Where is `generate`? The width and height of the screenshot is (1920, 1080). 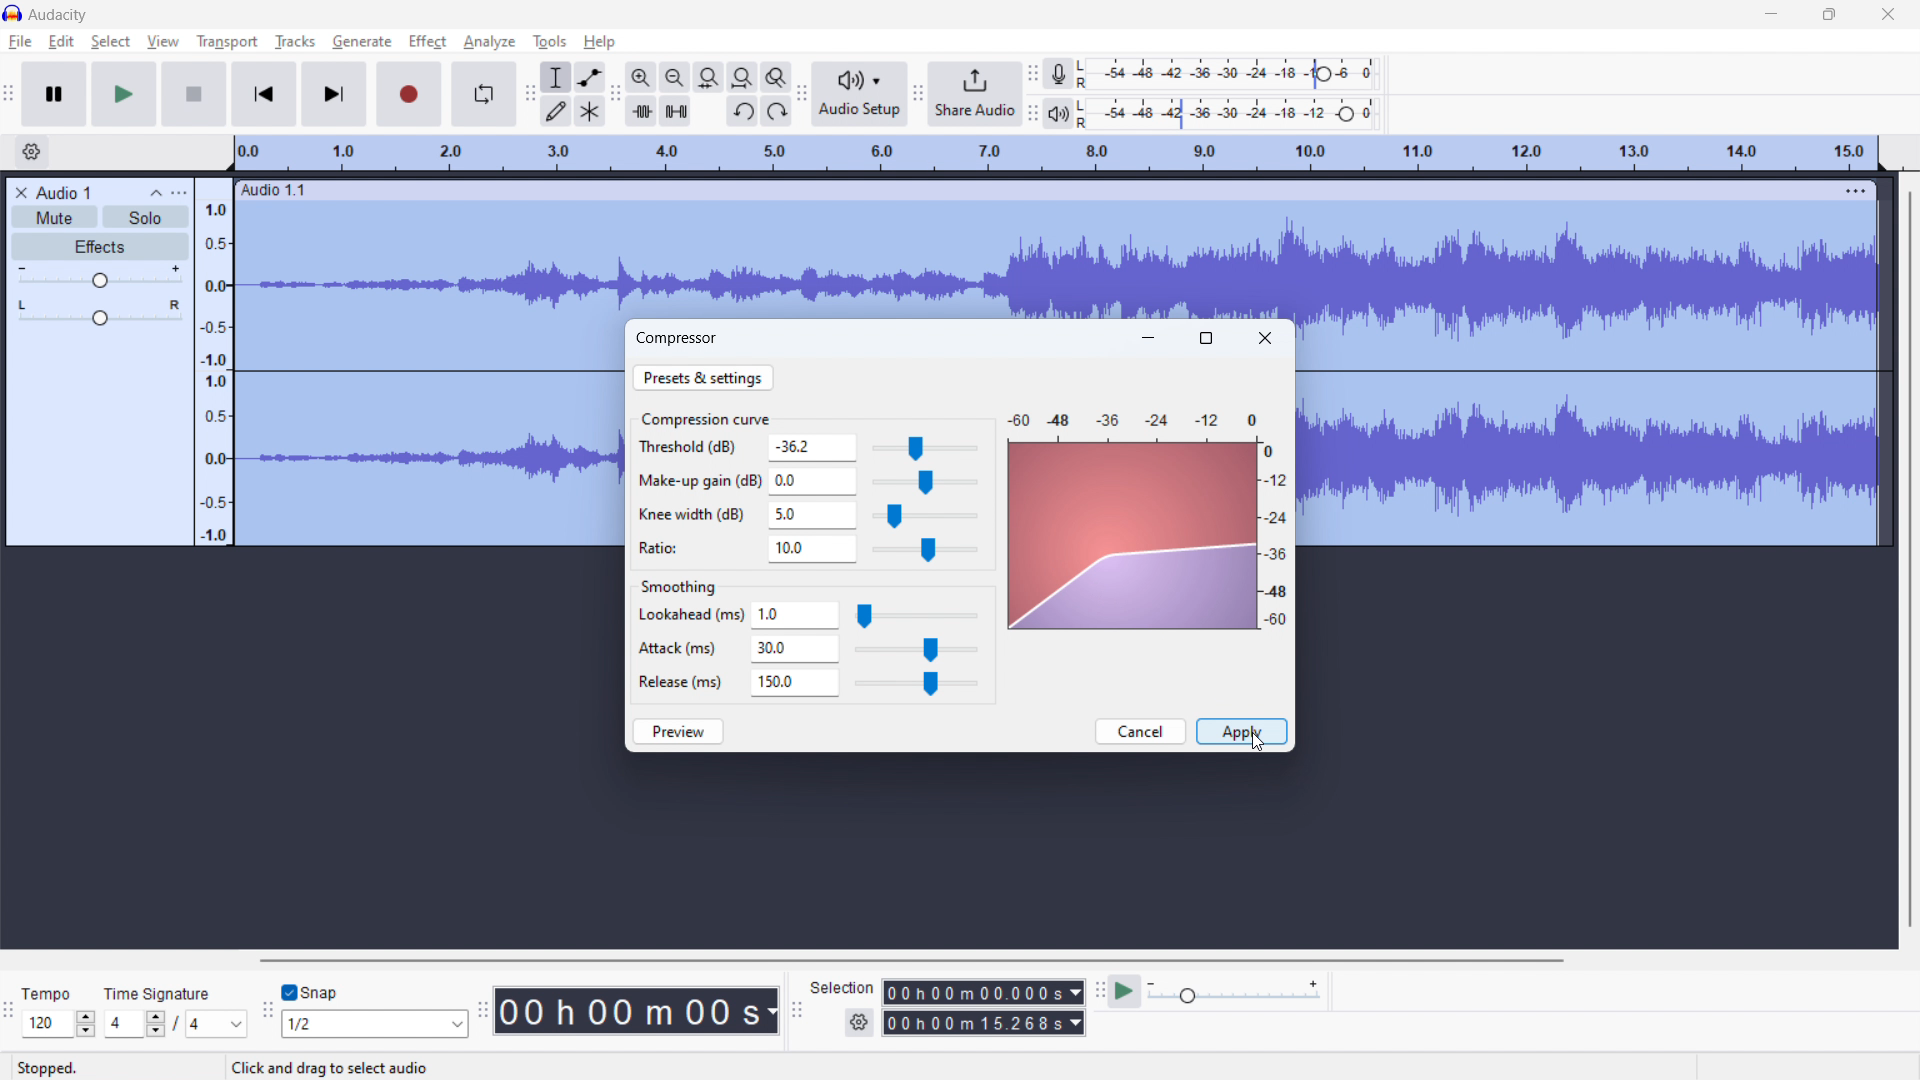
generate is located at coordinates (362, 42).